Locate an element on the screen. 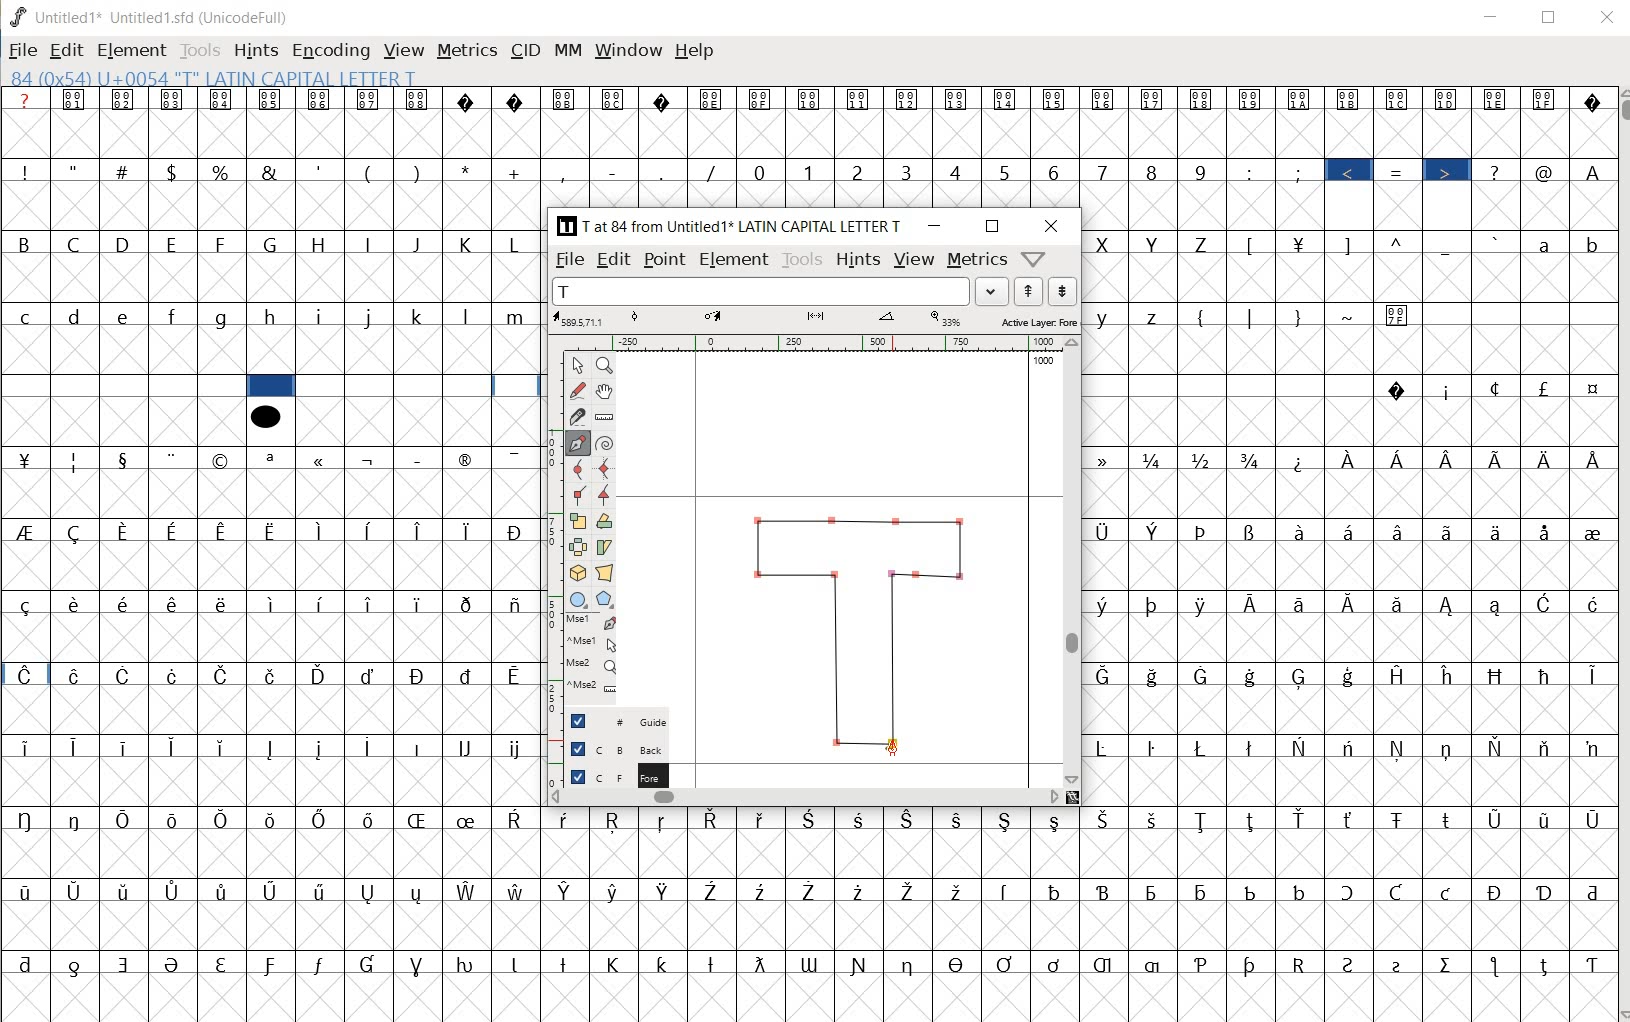 This screenshot has width=1630, height=1022. Symbol is located at coordinates (223, 461).